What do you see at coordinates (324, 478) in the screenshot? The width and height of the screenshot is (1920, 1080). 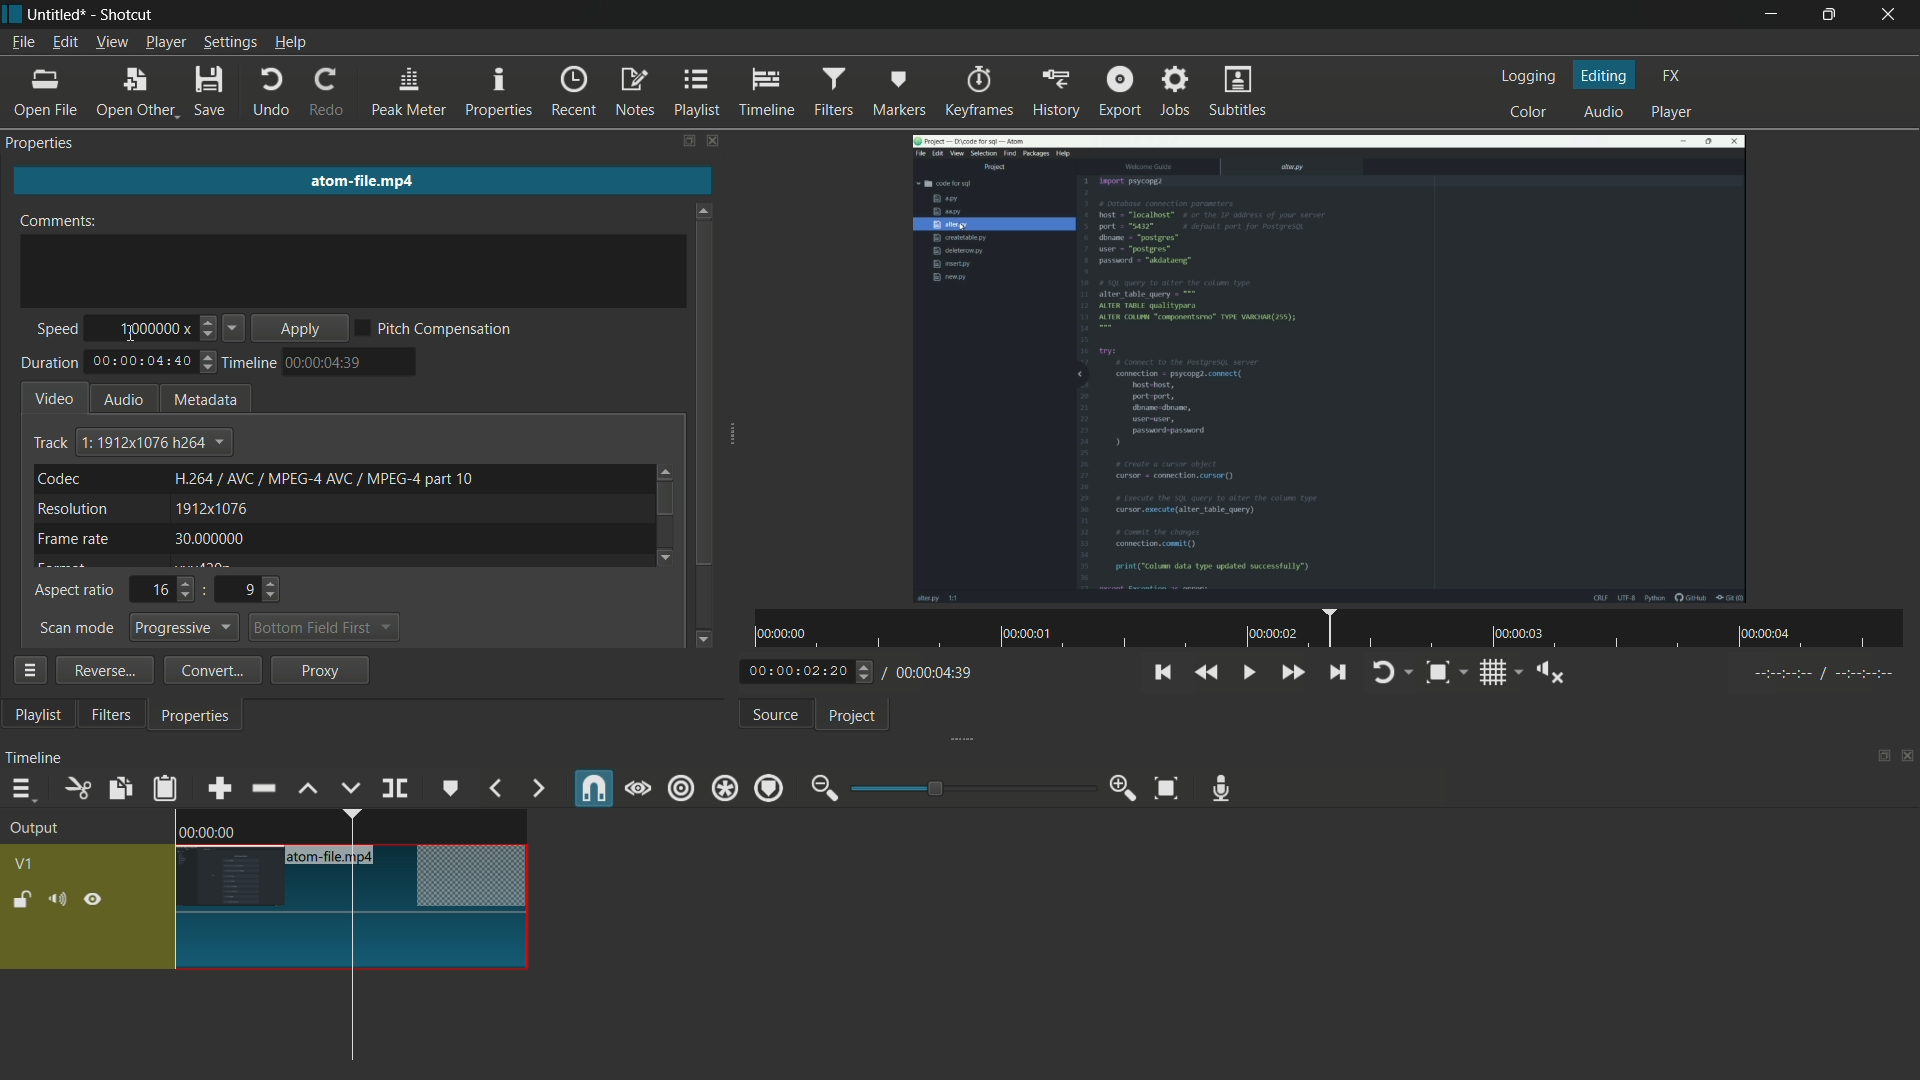 I see `text` at bounding box center [324, 478].